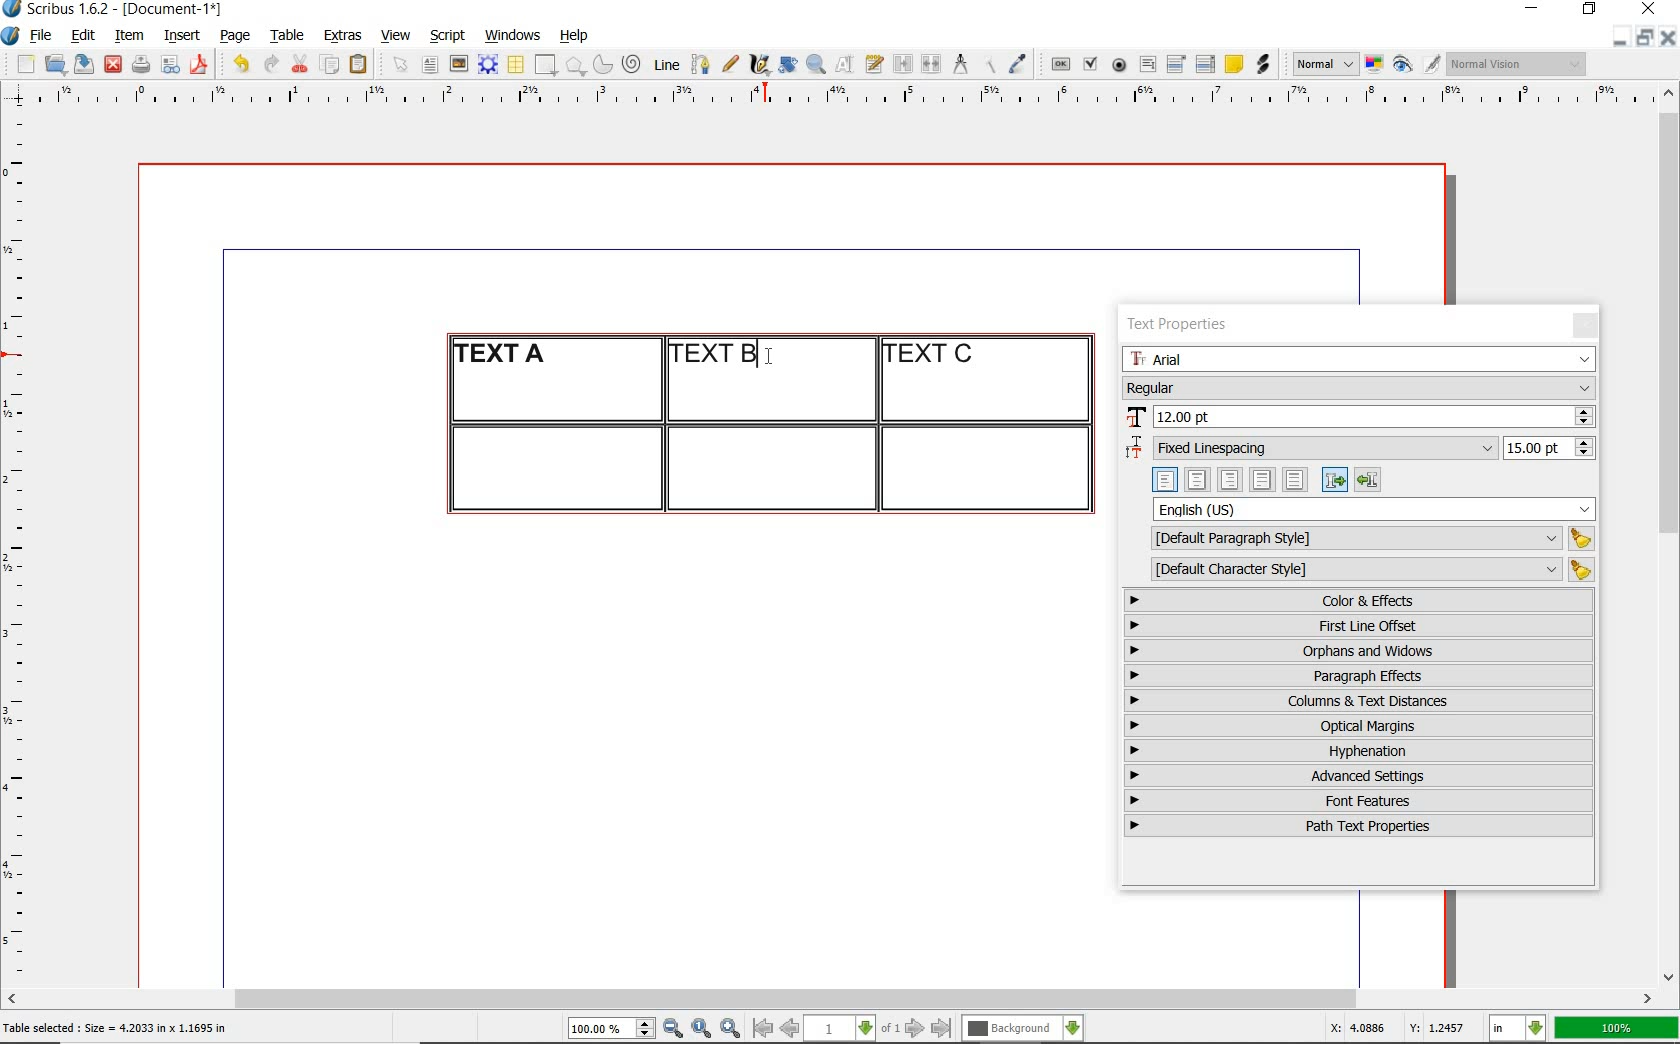  Describe the element at coordinates (874, 63) in the screenshot. I see `edit text with story editor` at that location.